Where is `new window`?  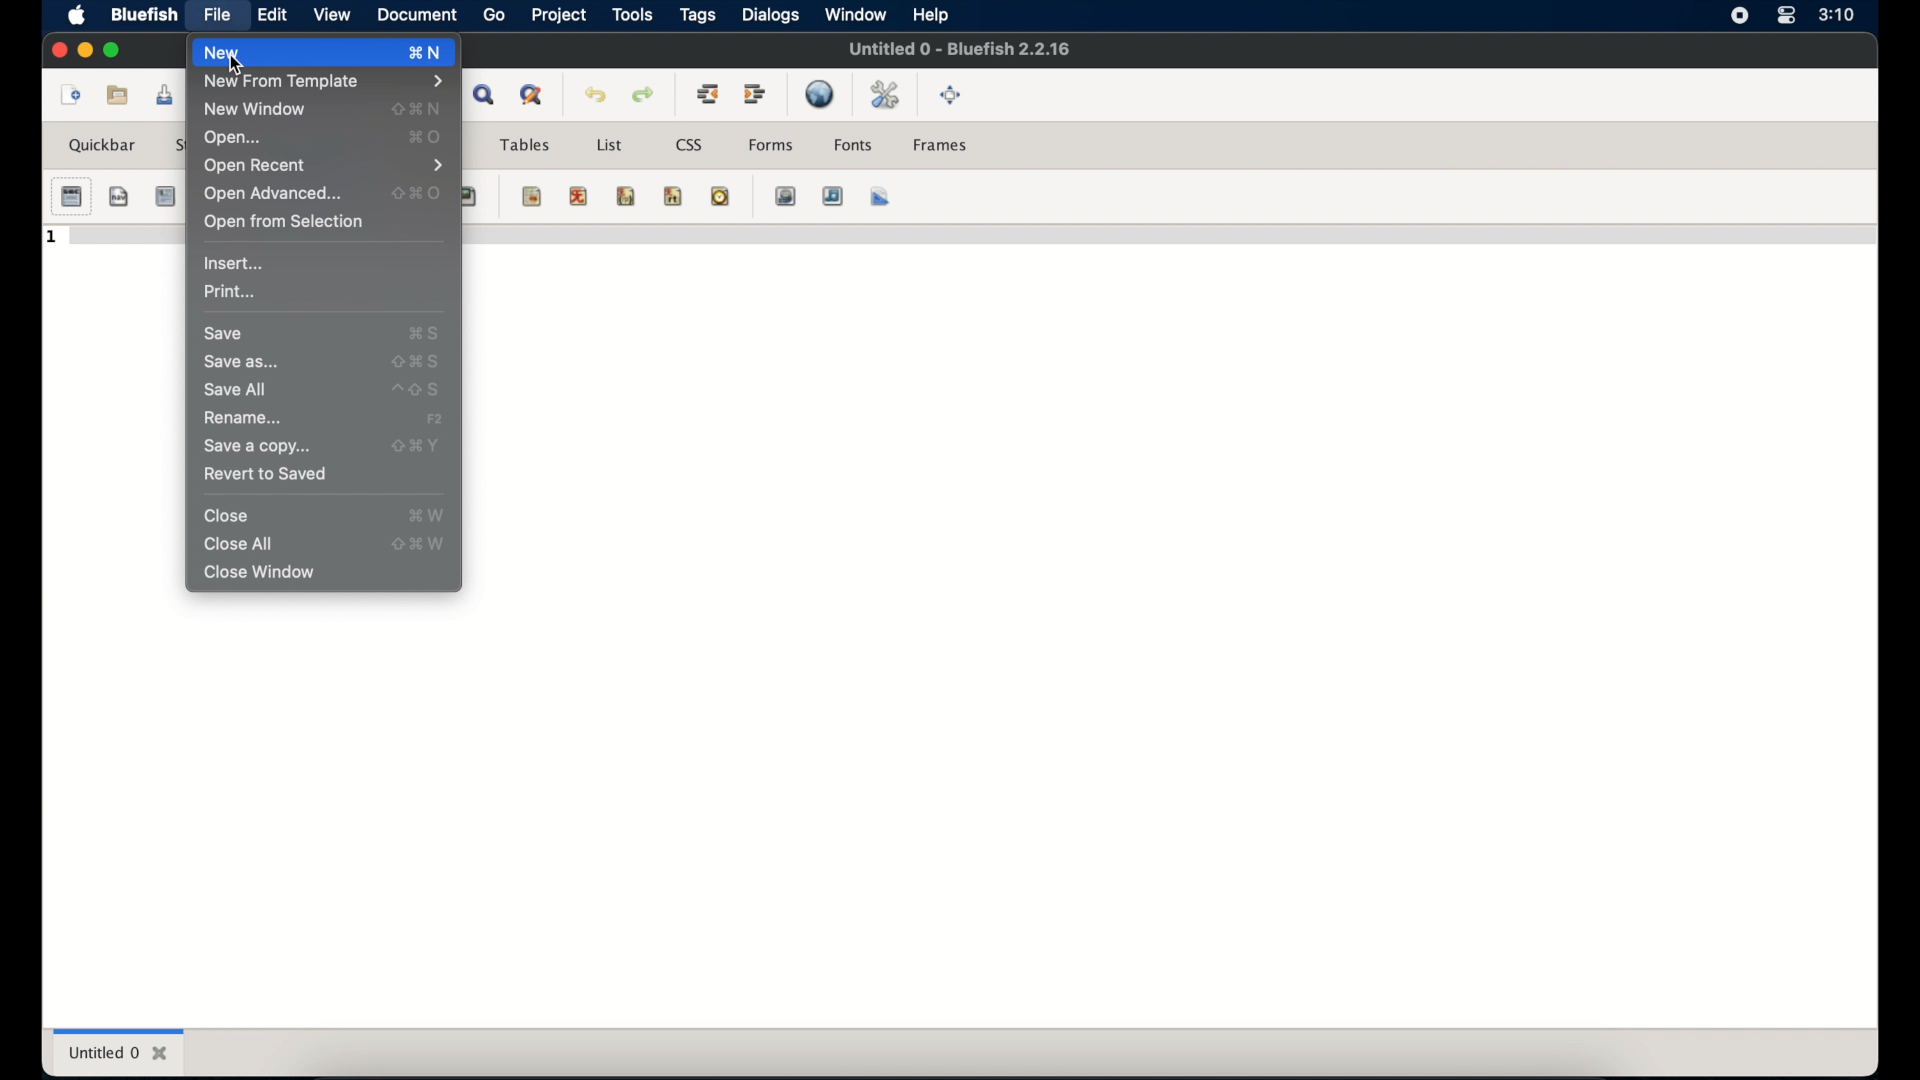
new window is located at coordinates (257, 110).